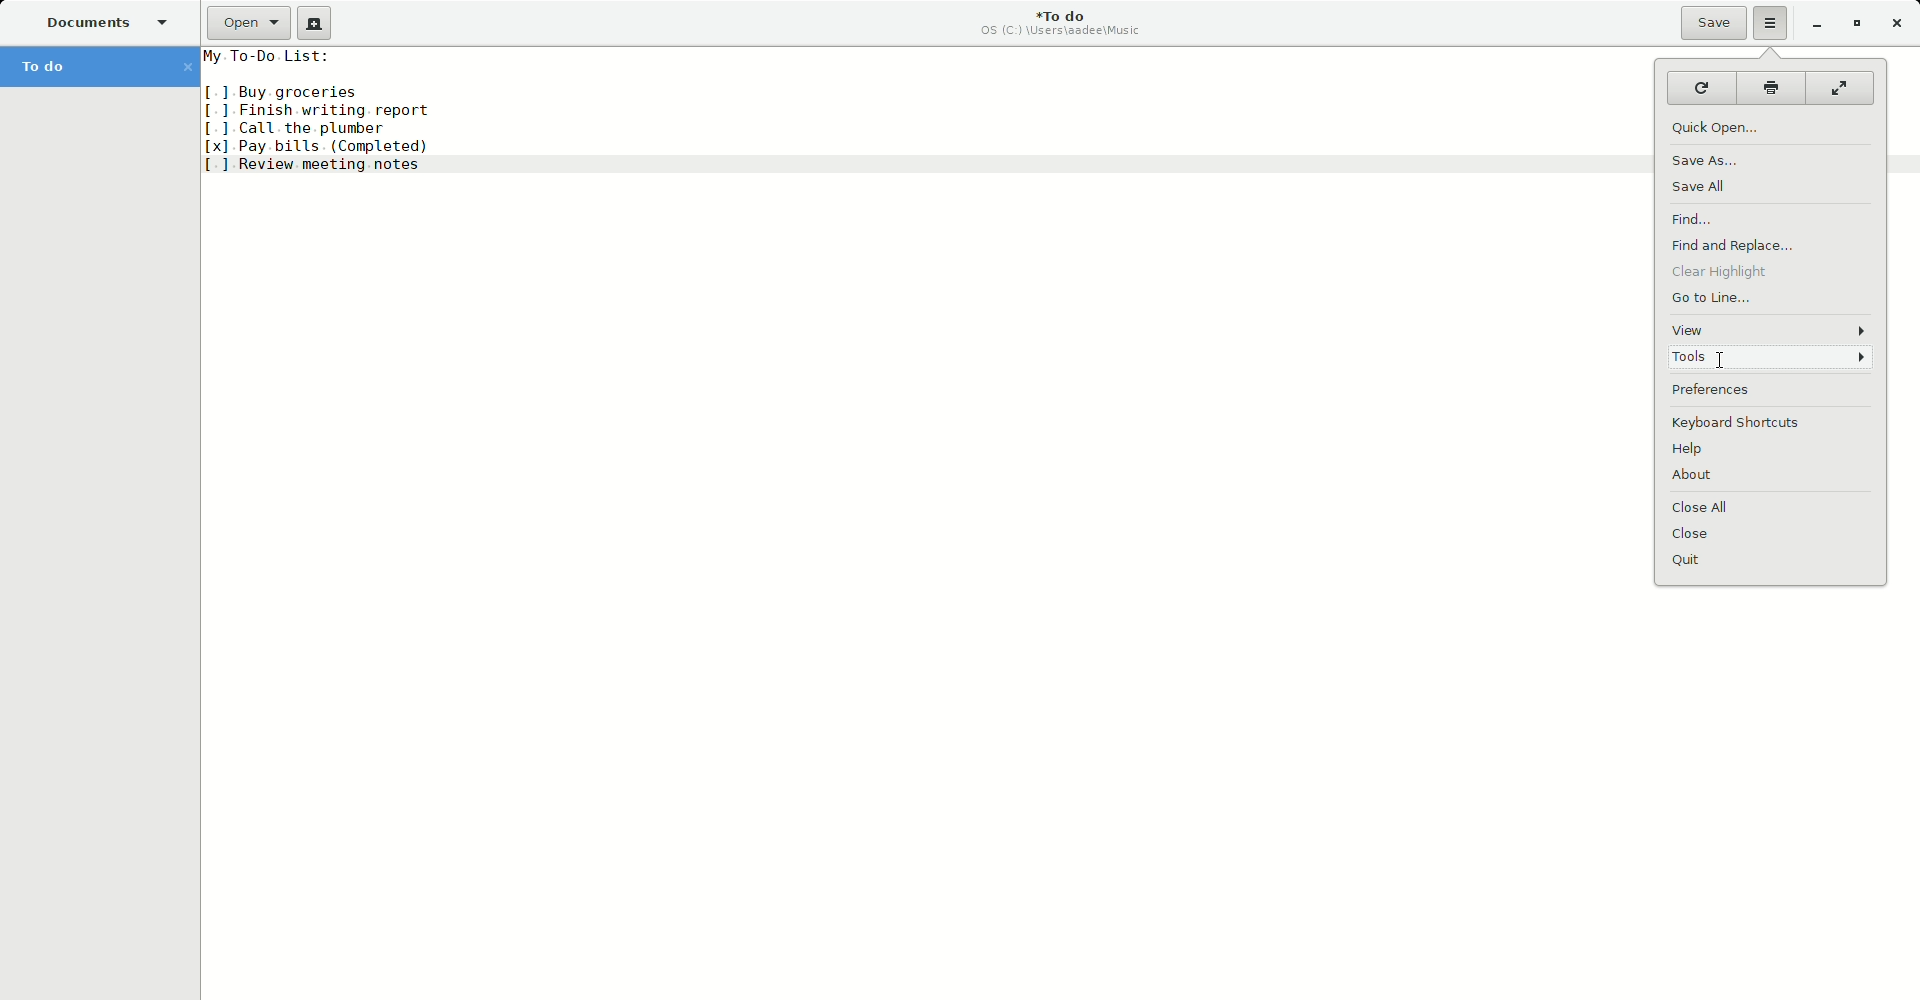 This screenshot has width=1920, height=1000. I want to click on Quit, so click(1687, 563).